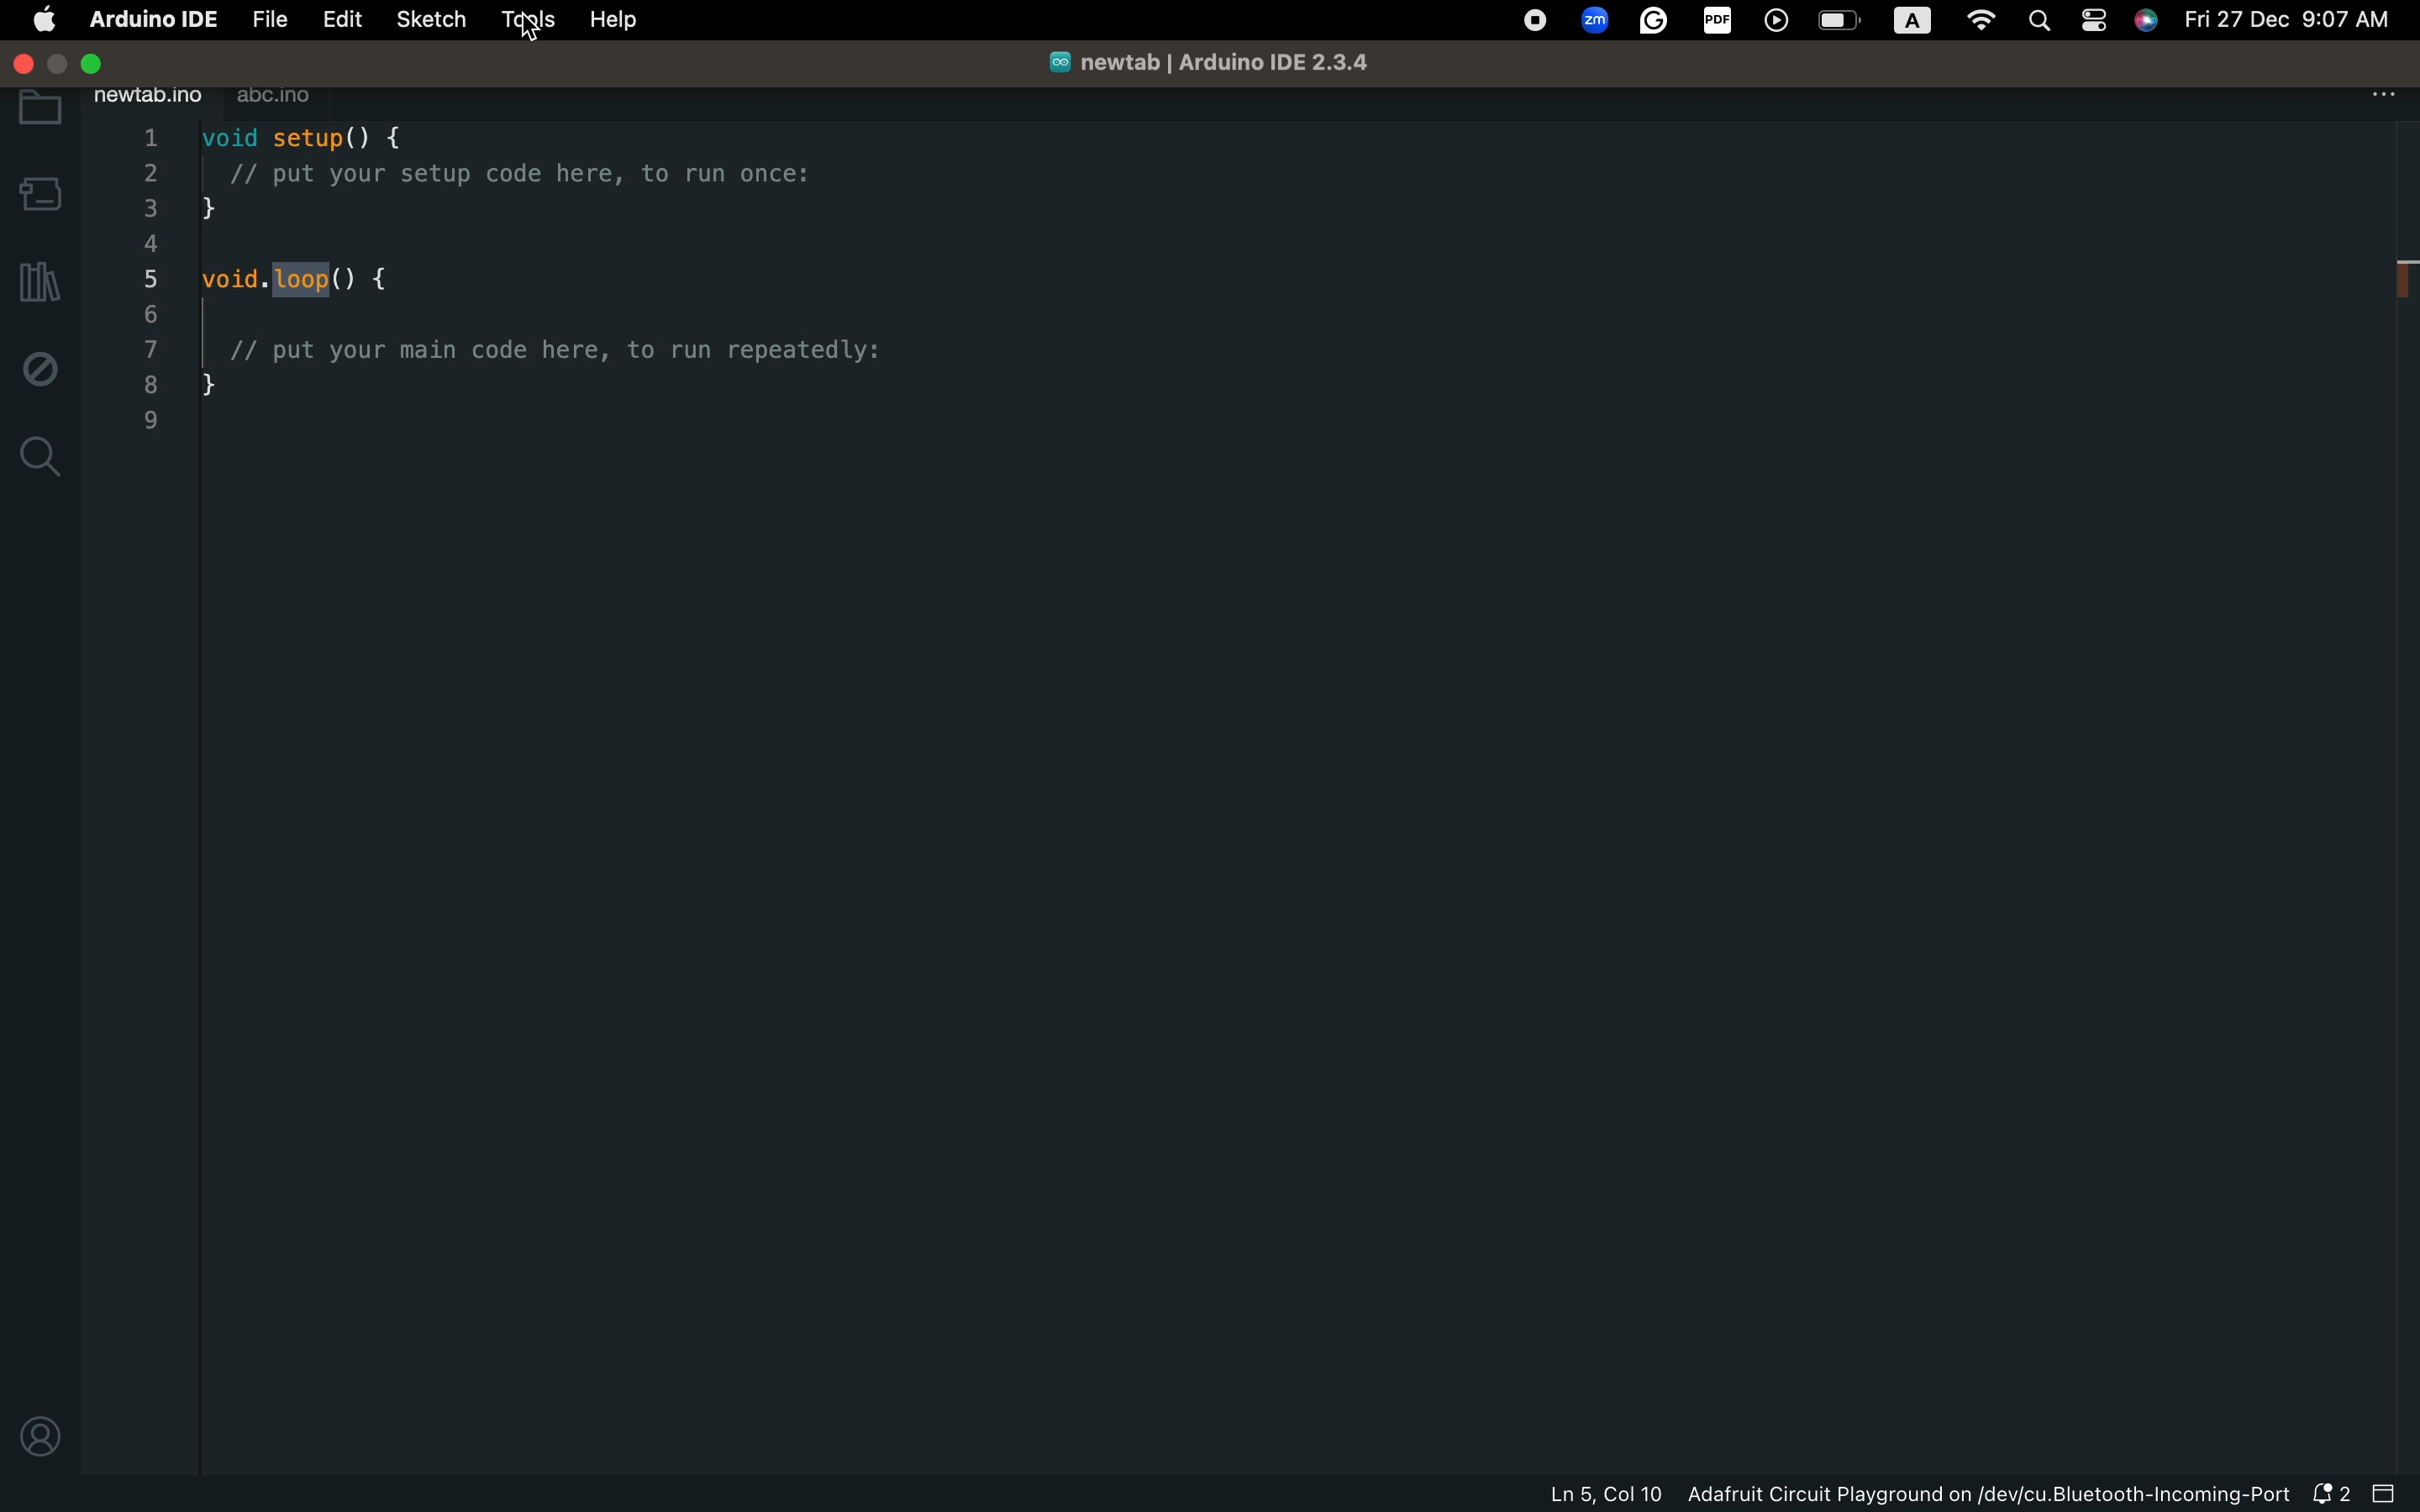 Image resolution: width=2420 pixels, height=1512 pixels. What do you see at coordinates (1991, 1495) in the screenshot?
I see `Adafruit Circuit Playground on/dev/cu.Bluetooth-Incoming-Port` at bounding box center [1991, 1495].